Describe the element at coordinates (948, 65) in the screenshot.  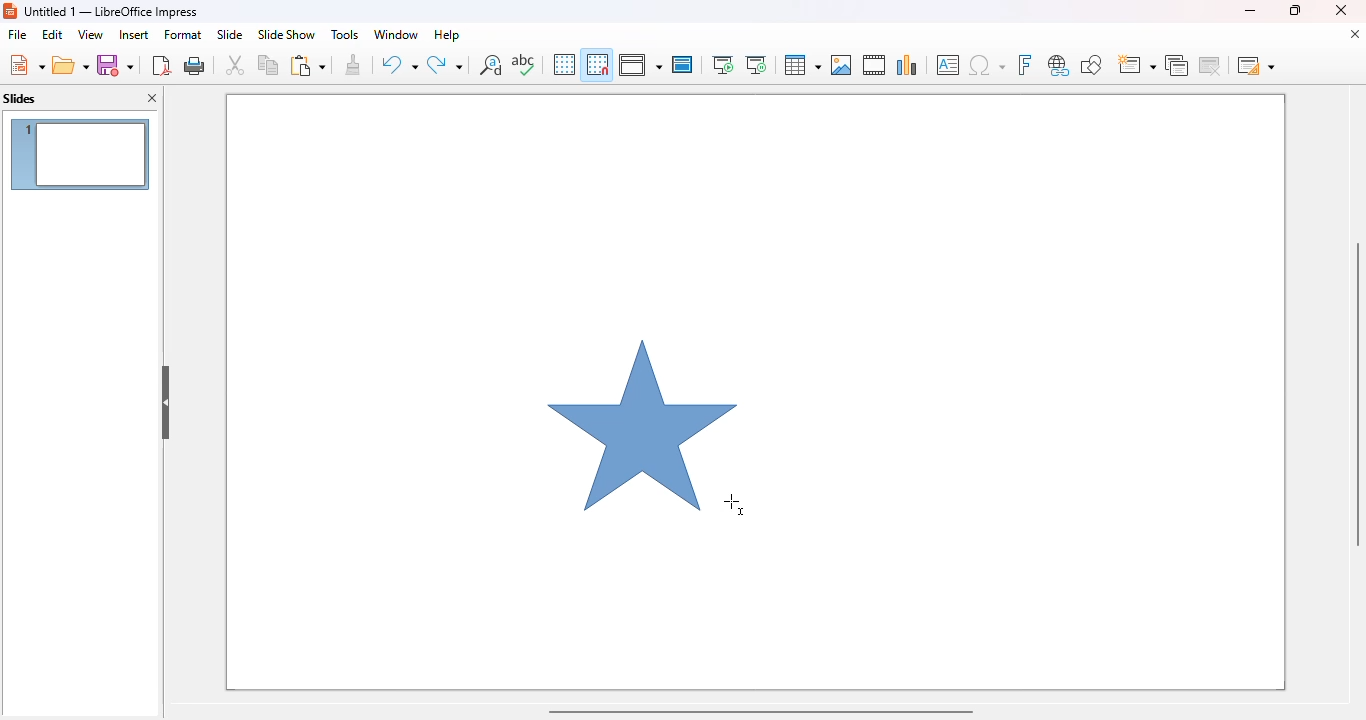
I see `insert text box` at that location.